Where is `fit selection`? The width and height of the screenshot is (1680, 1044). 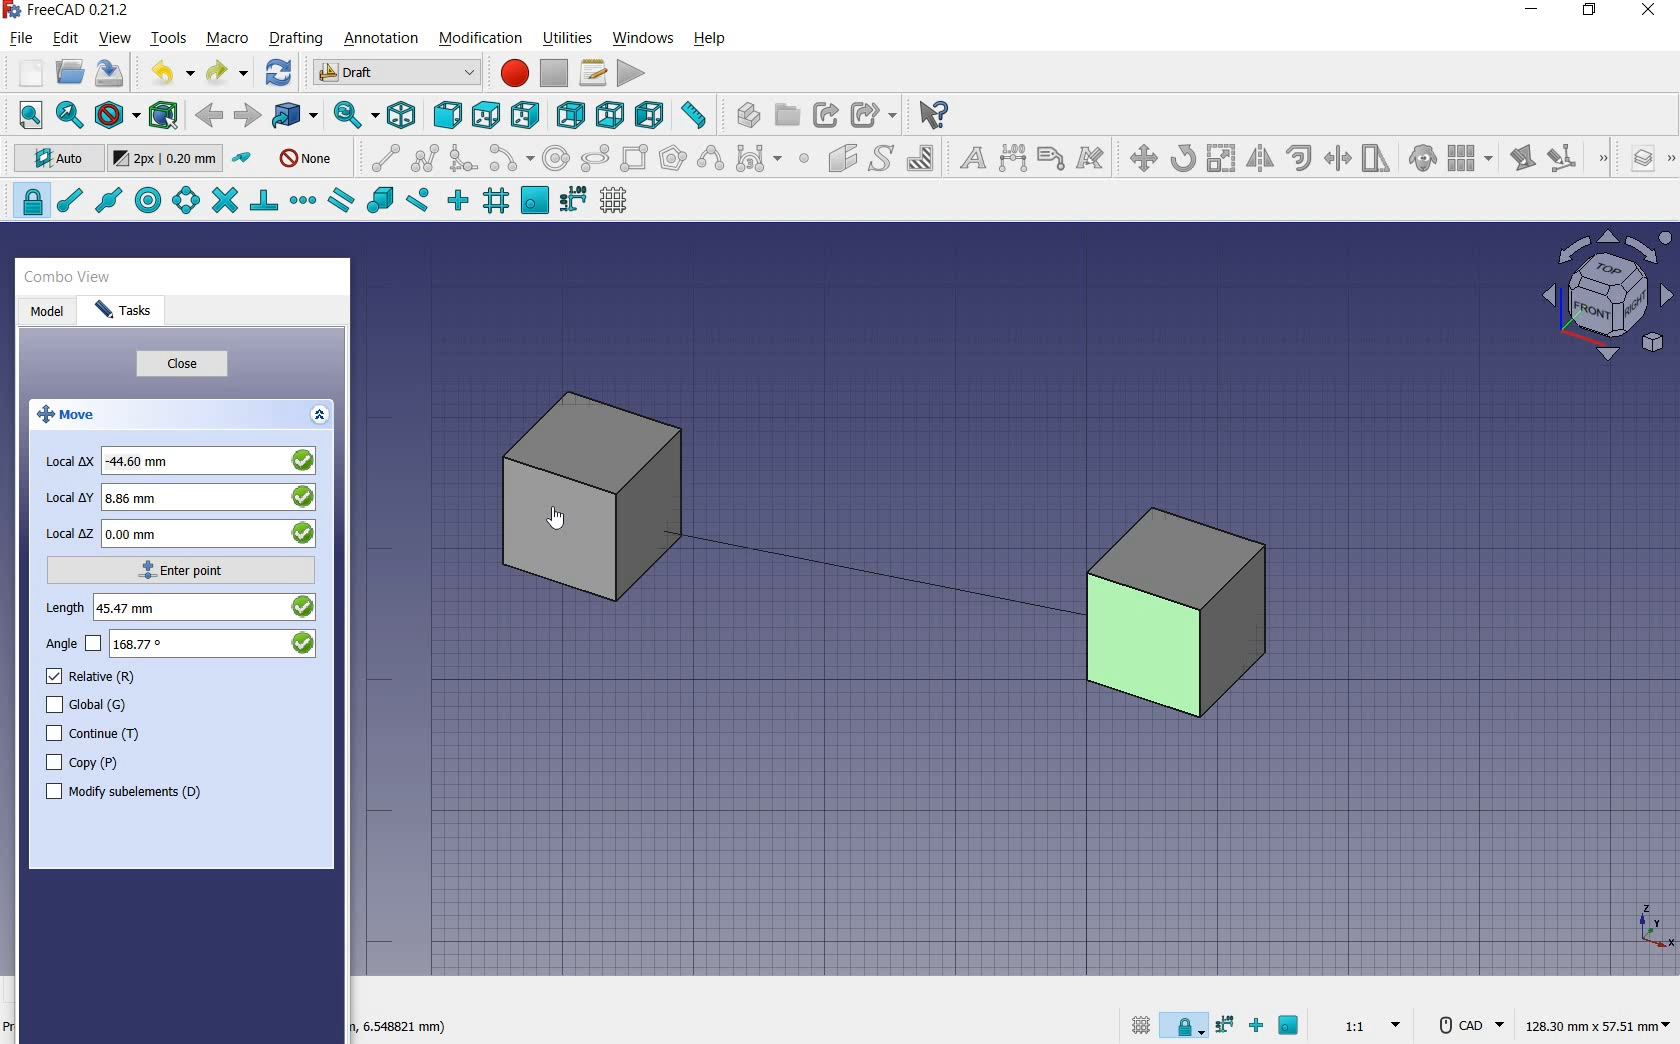
fit selection is located at coordinates (68, 114).